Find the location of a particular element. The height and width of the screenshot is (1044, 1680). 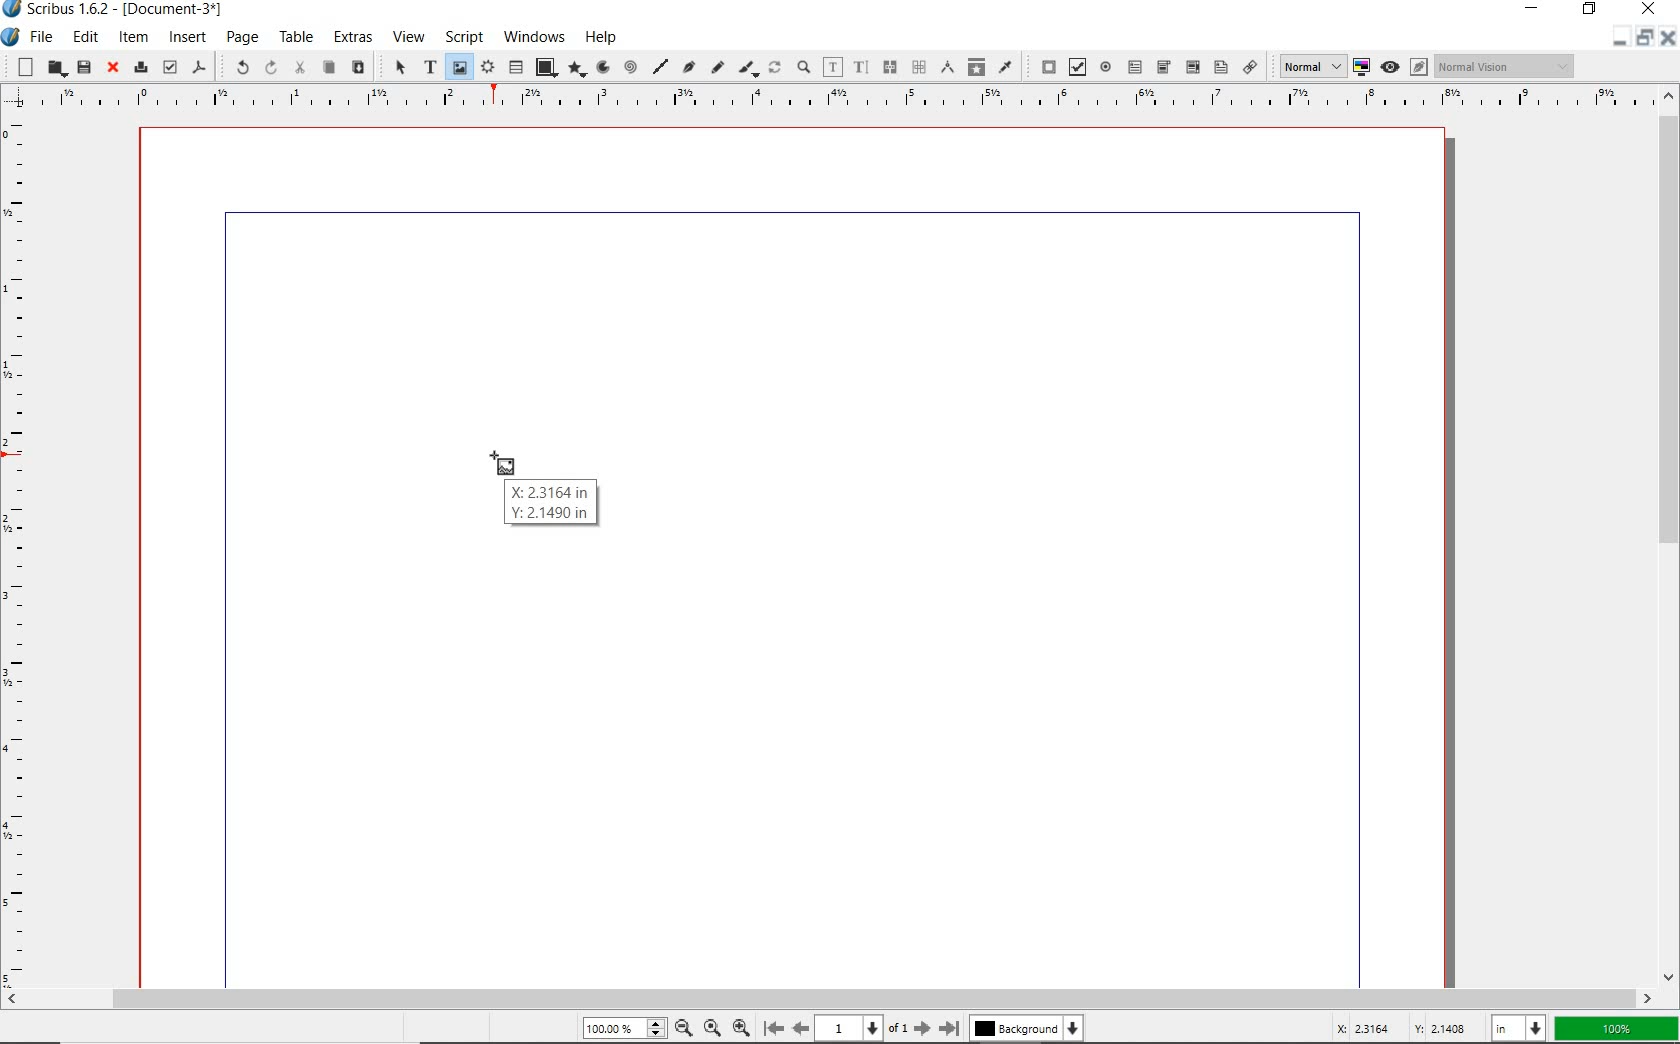

REDO is located at coordinates (269, 70).